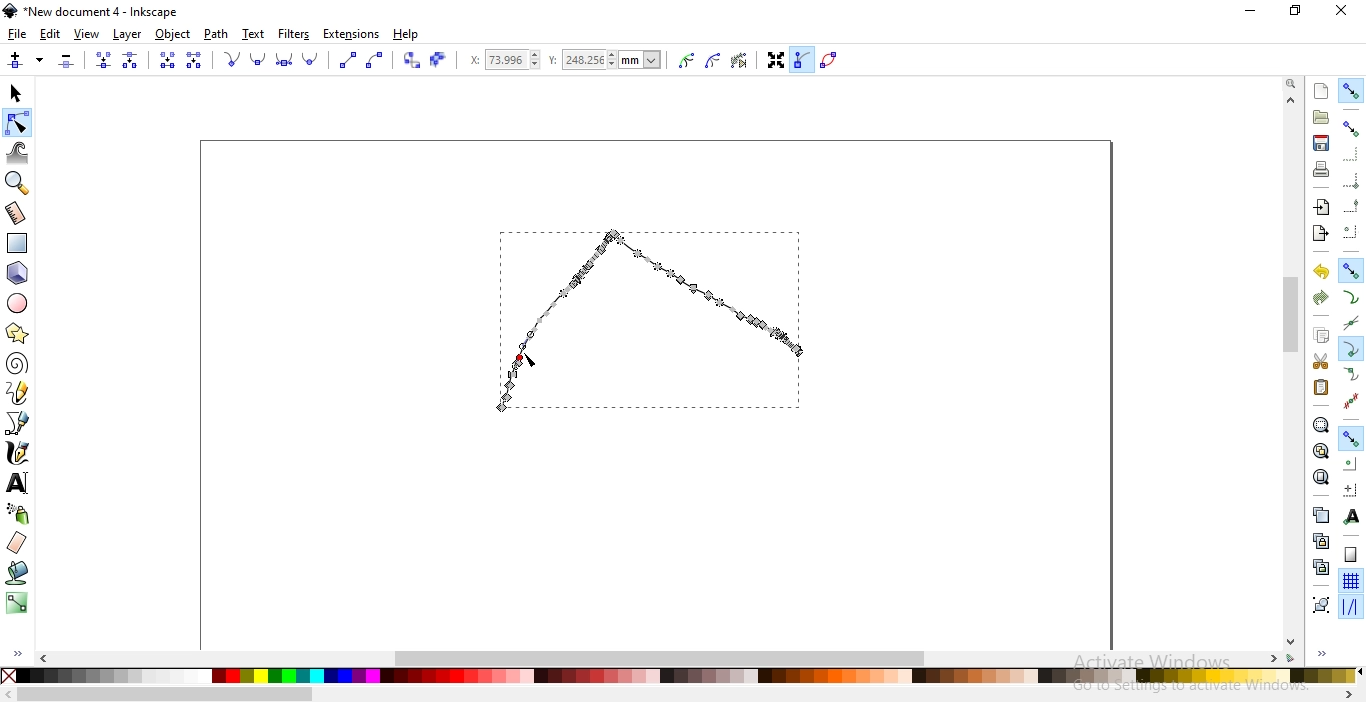 The height and width of the screenshot is (702, 1366). Describe the element at coordinates (1348, 322) in the screenshot. I see `snap to path intersections` at that location.